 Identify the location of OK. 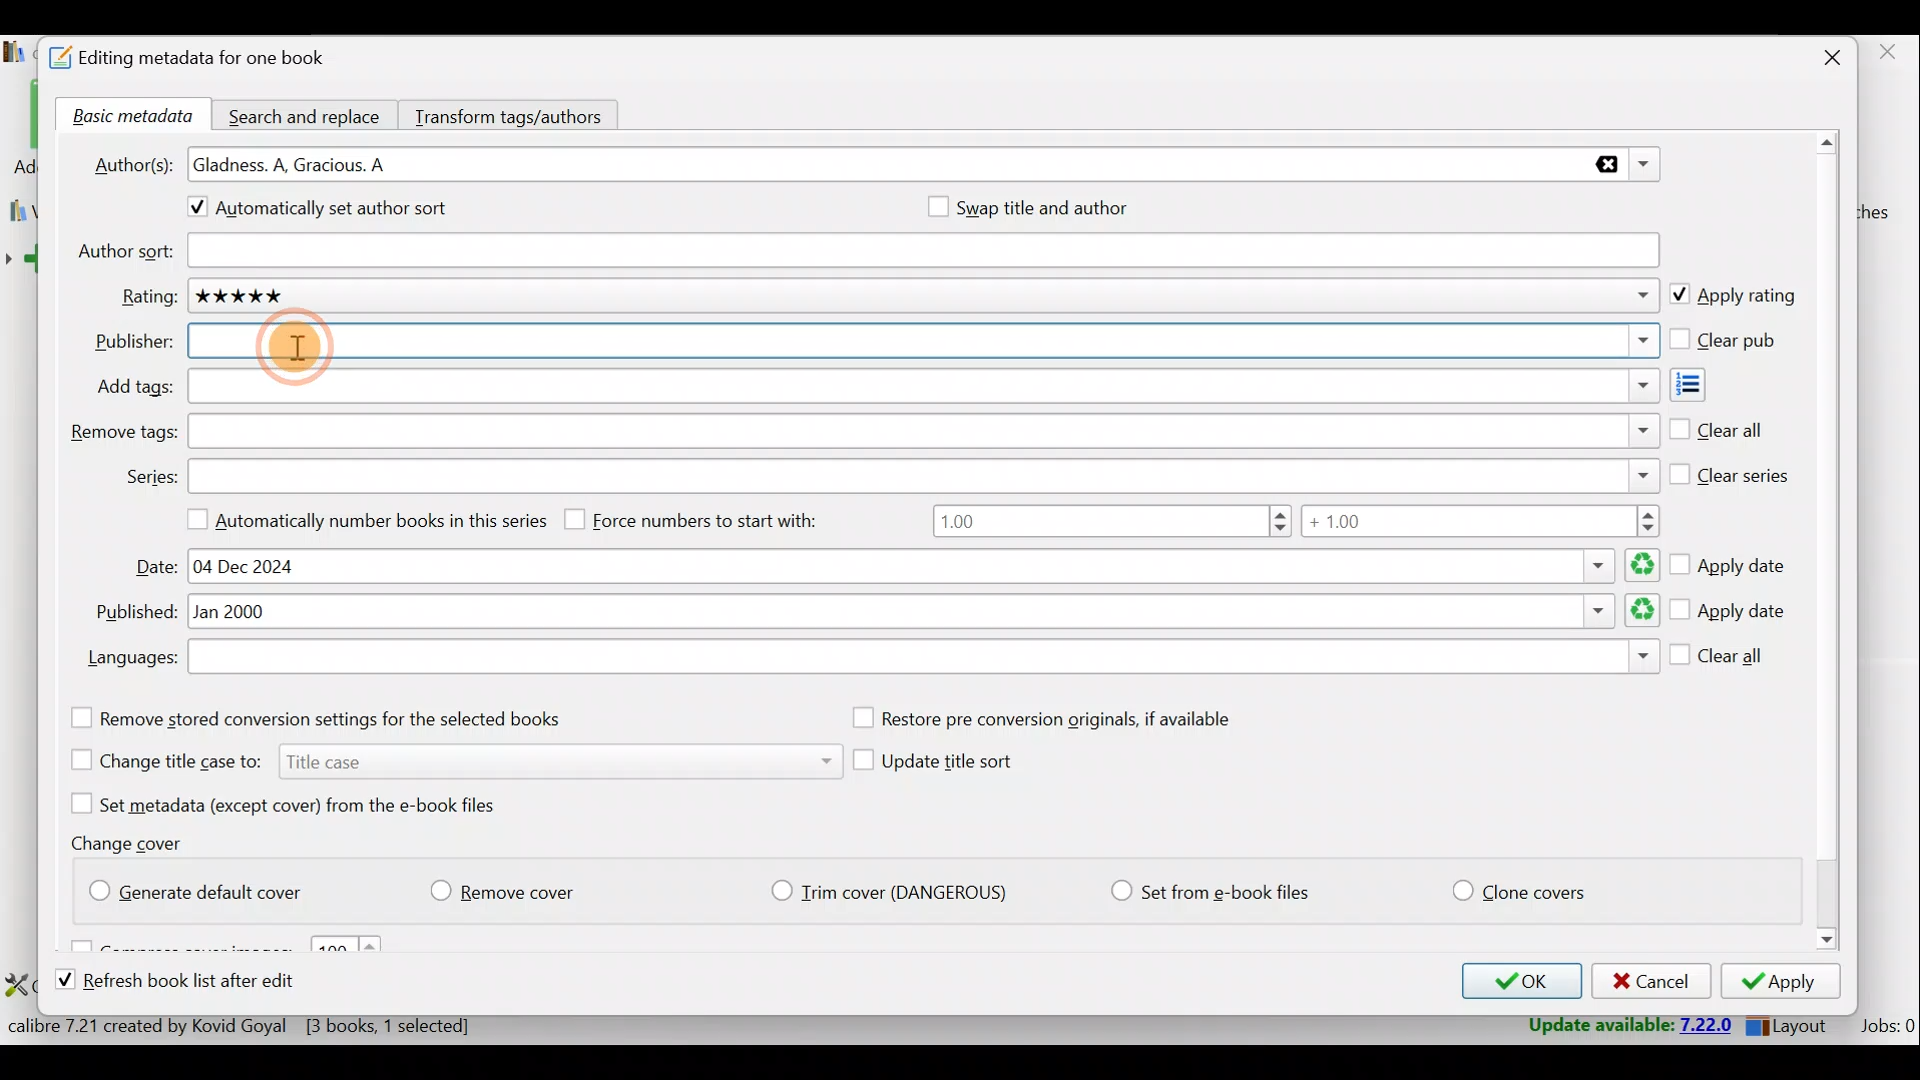
(1516, 981).